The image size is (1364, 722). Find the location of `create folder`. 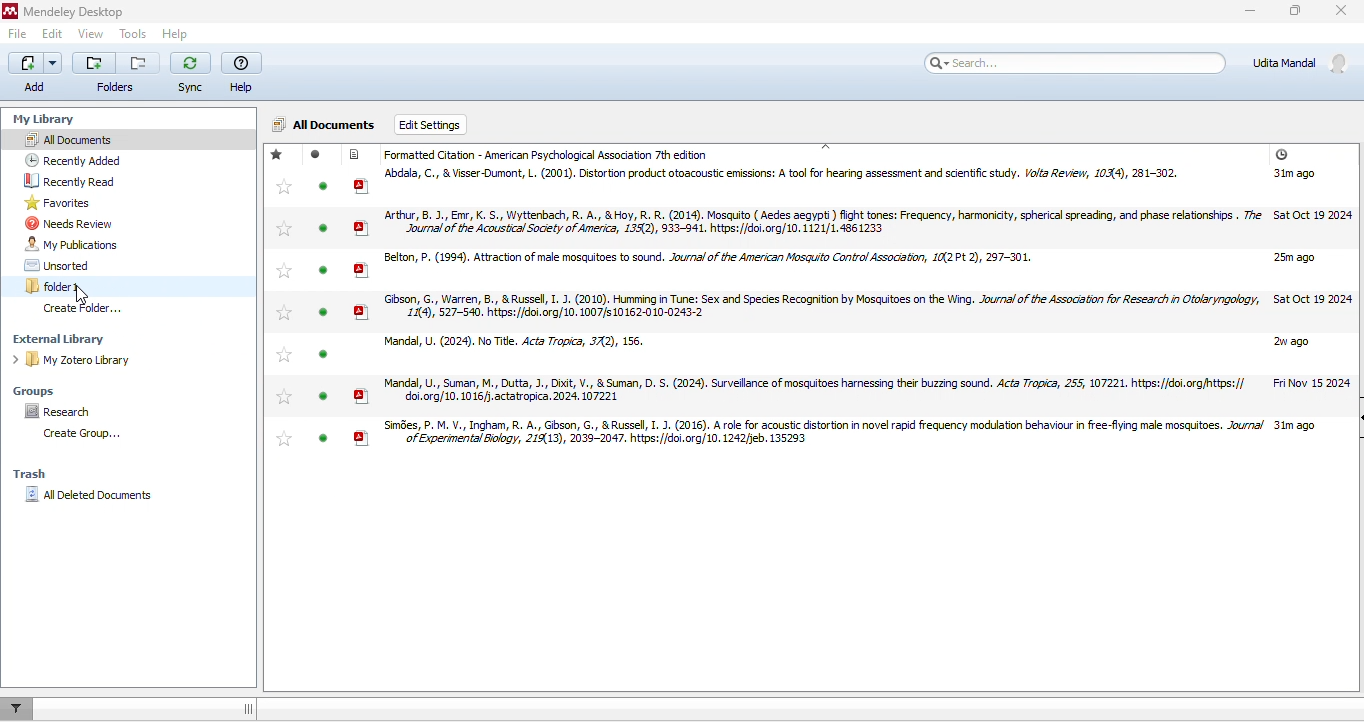

create folder is located at coordinates (78, 435).